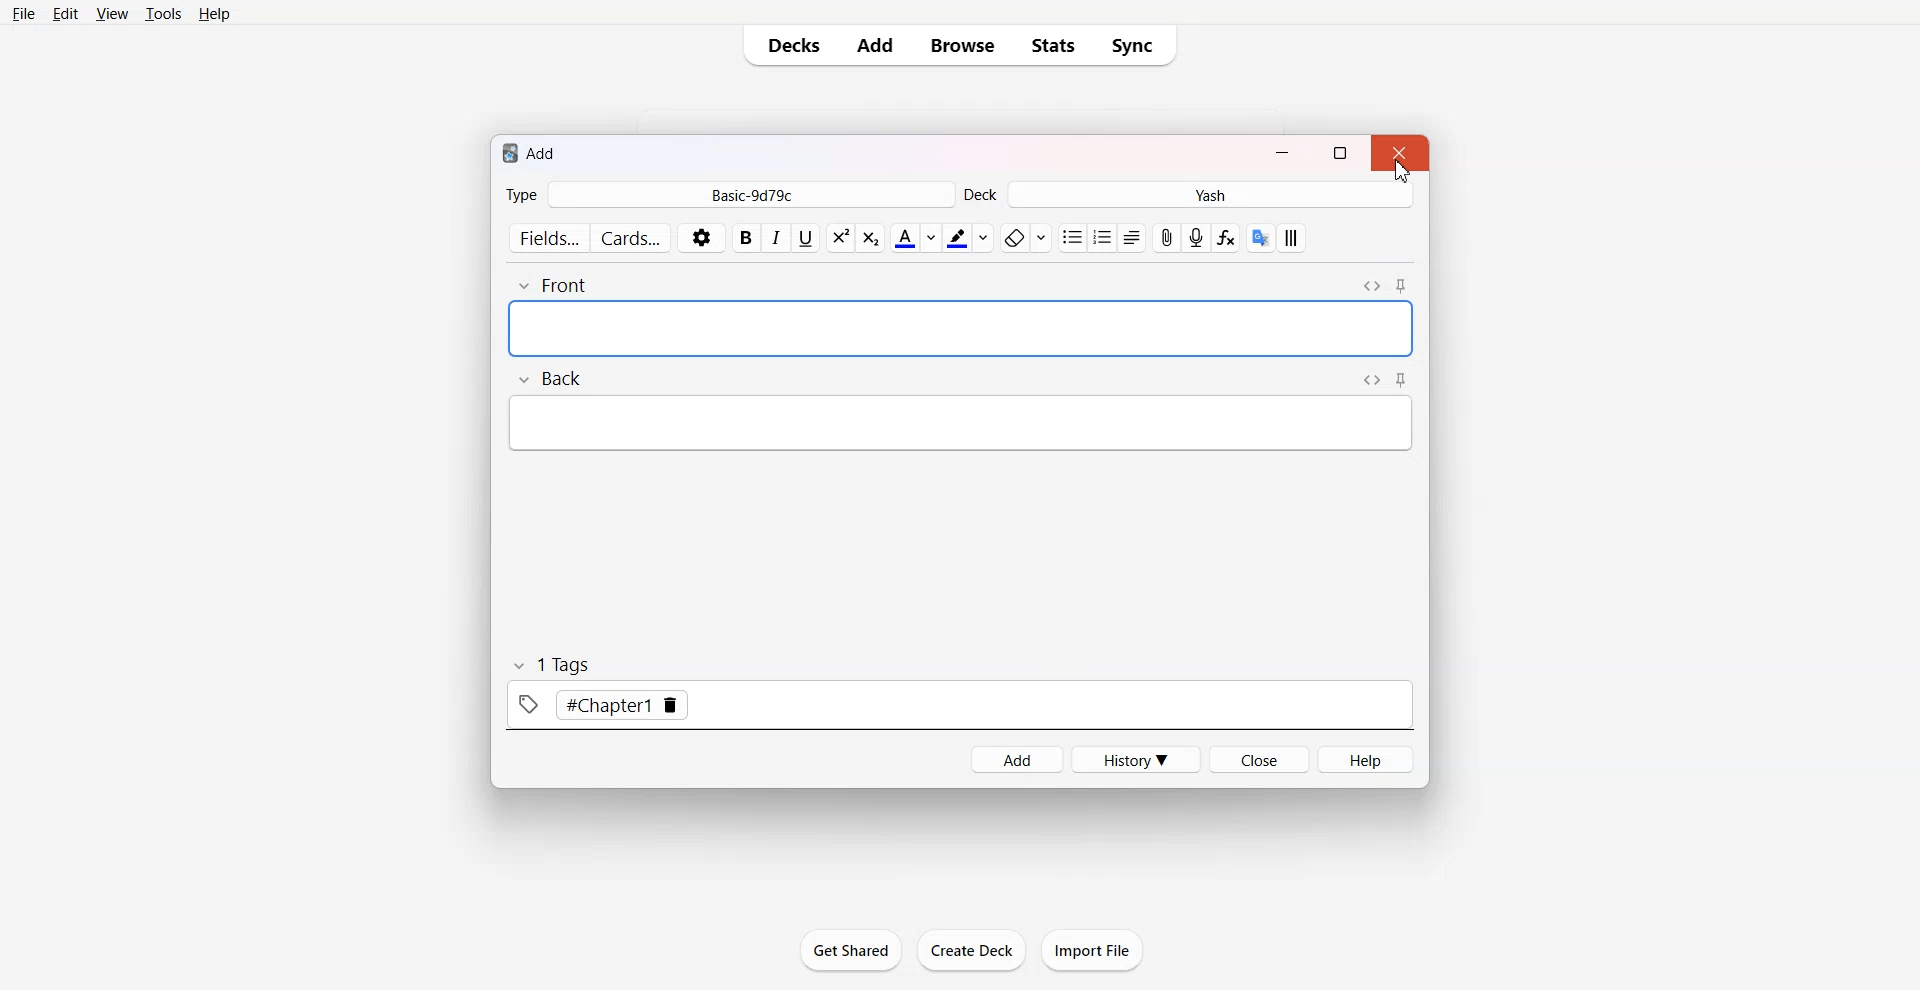 The width and height of the screenshot is (1920, 990). I want to click on Tools, so click(164, 15).